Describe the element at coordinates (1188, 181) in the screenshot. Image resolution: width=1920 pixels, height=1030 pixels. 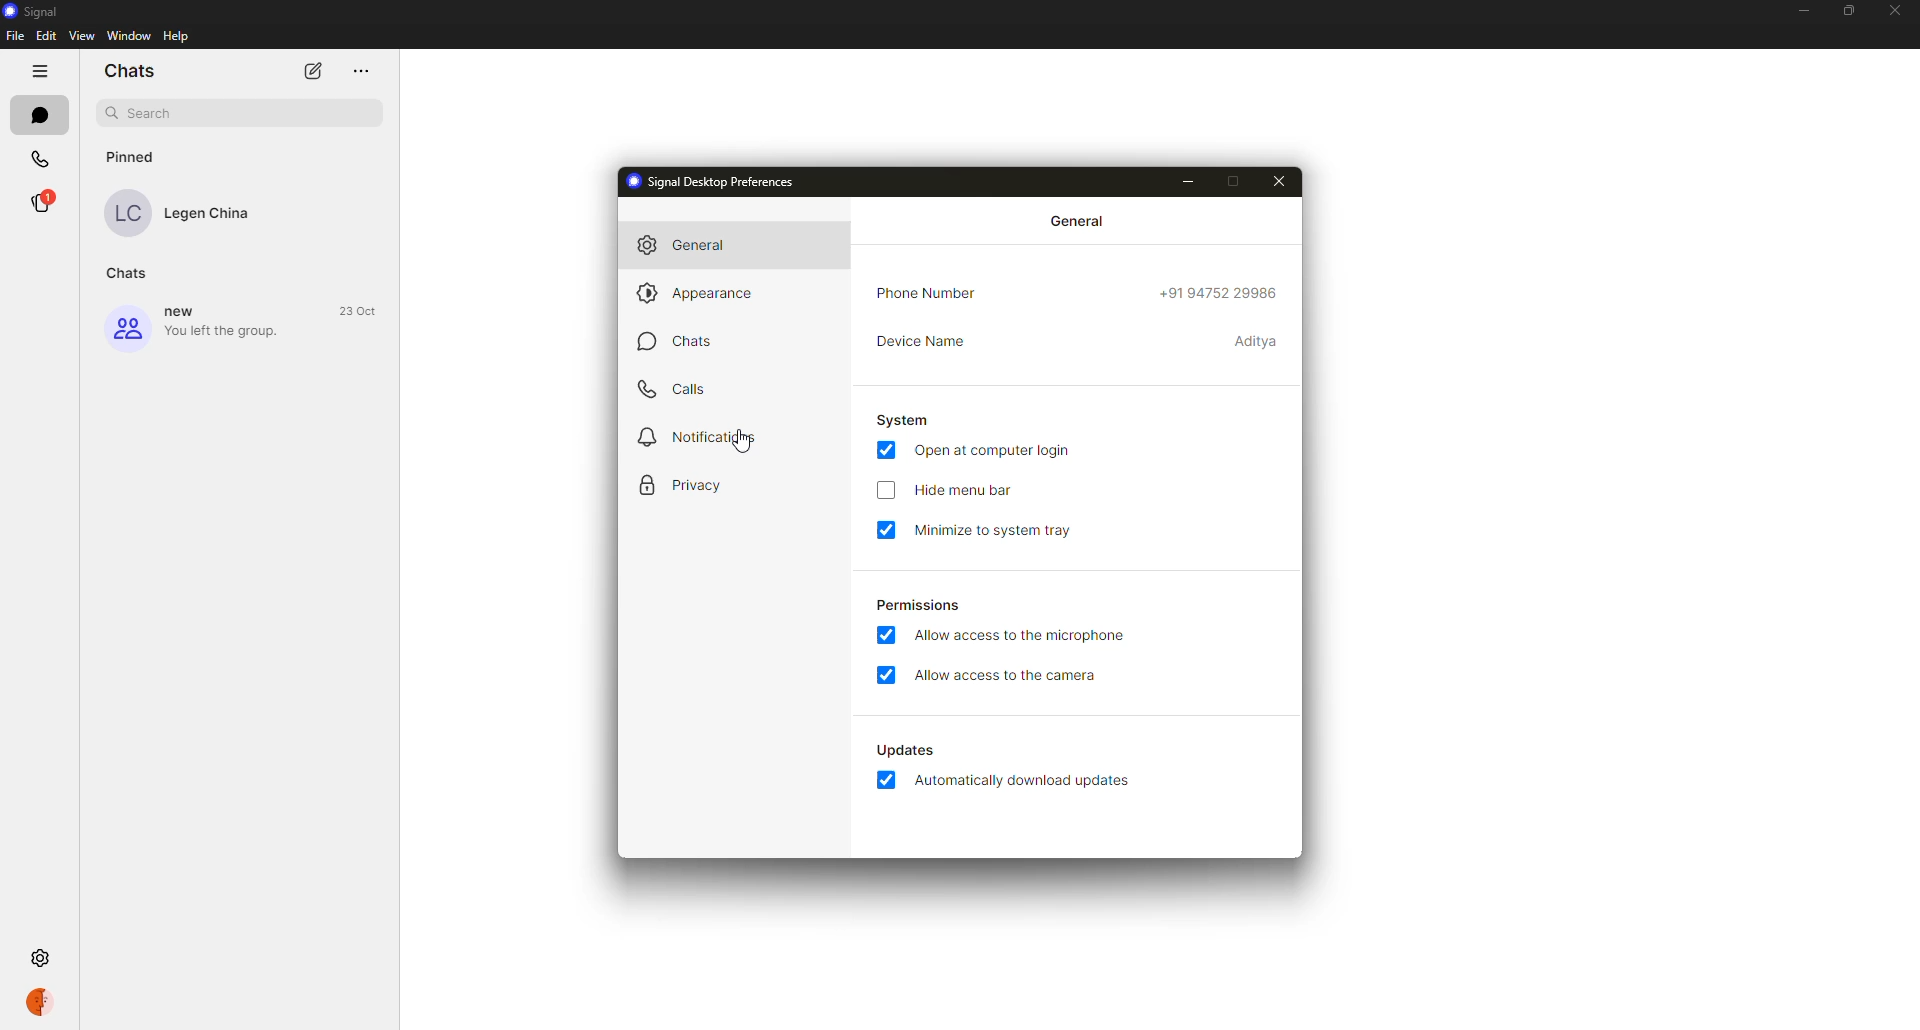
I see `minimize` at that location.